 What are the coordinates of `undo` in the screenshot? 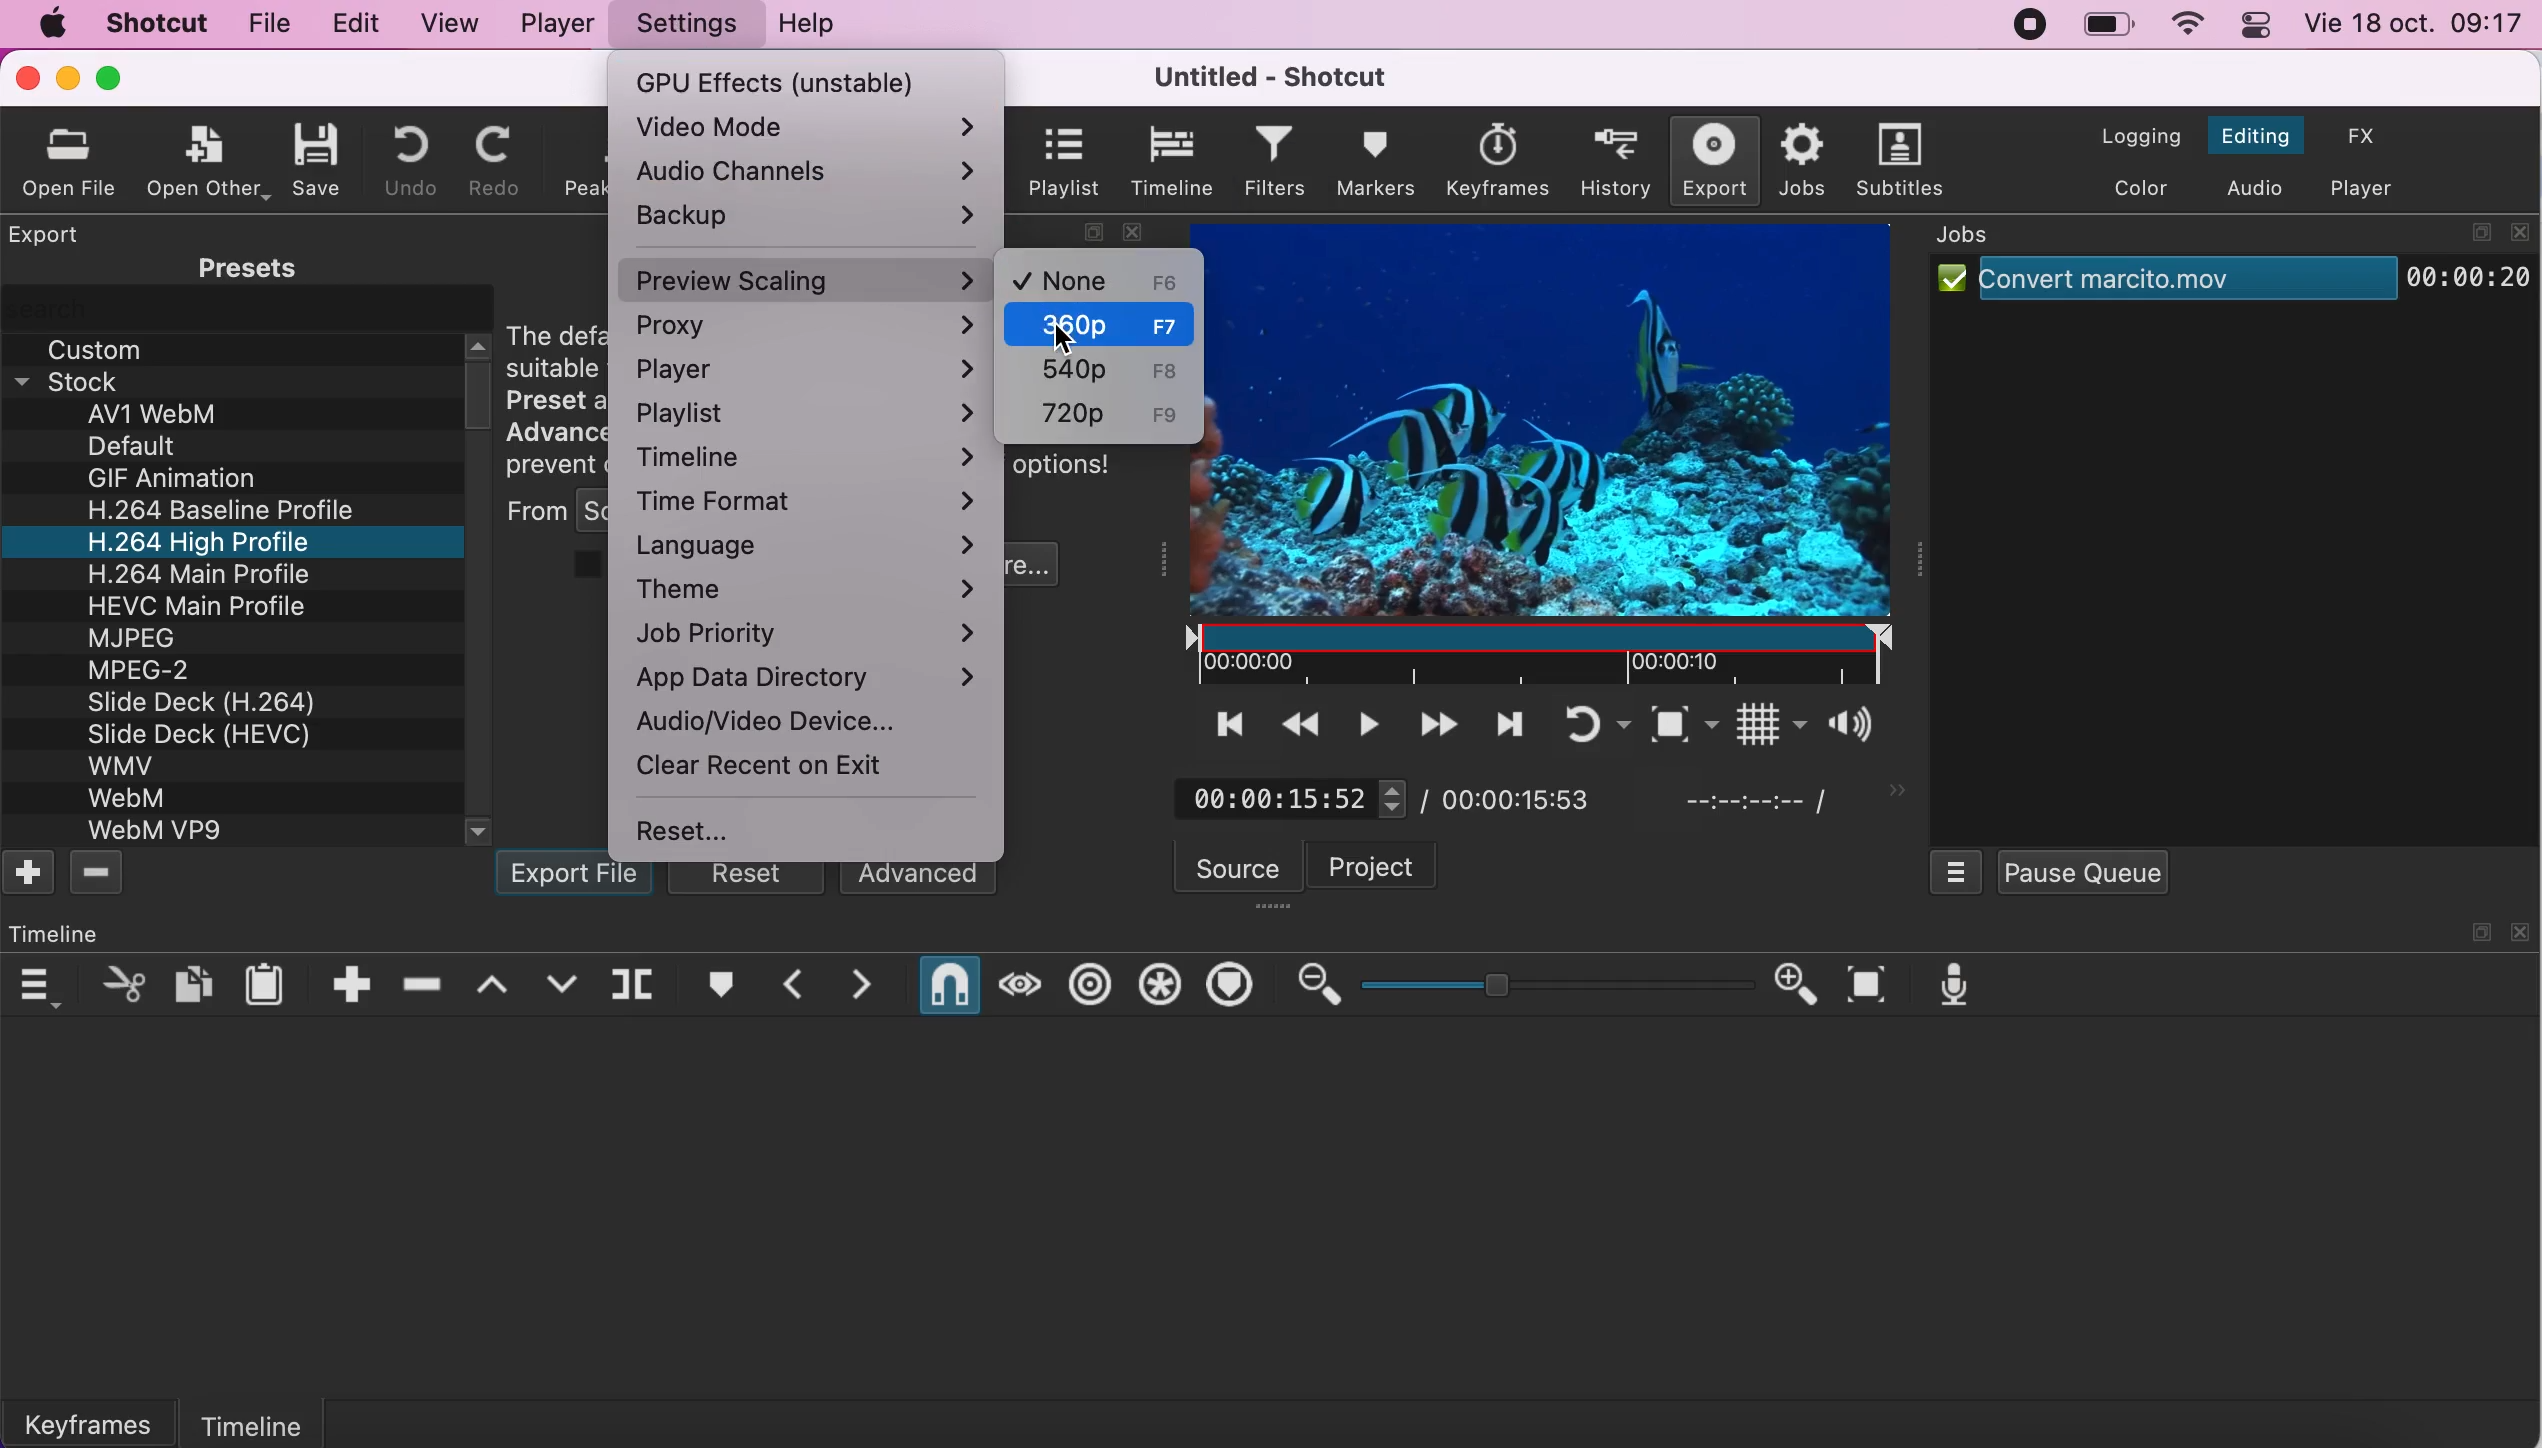 It's located at (400, 160).